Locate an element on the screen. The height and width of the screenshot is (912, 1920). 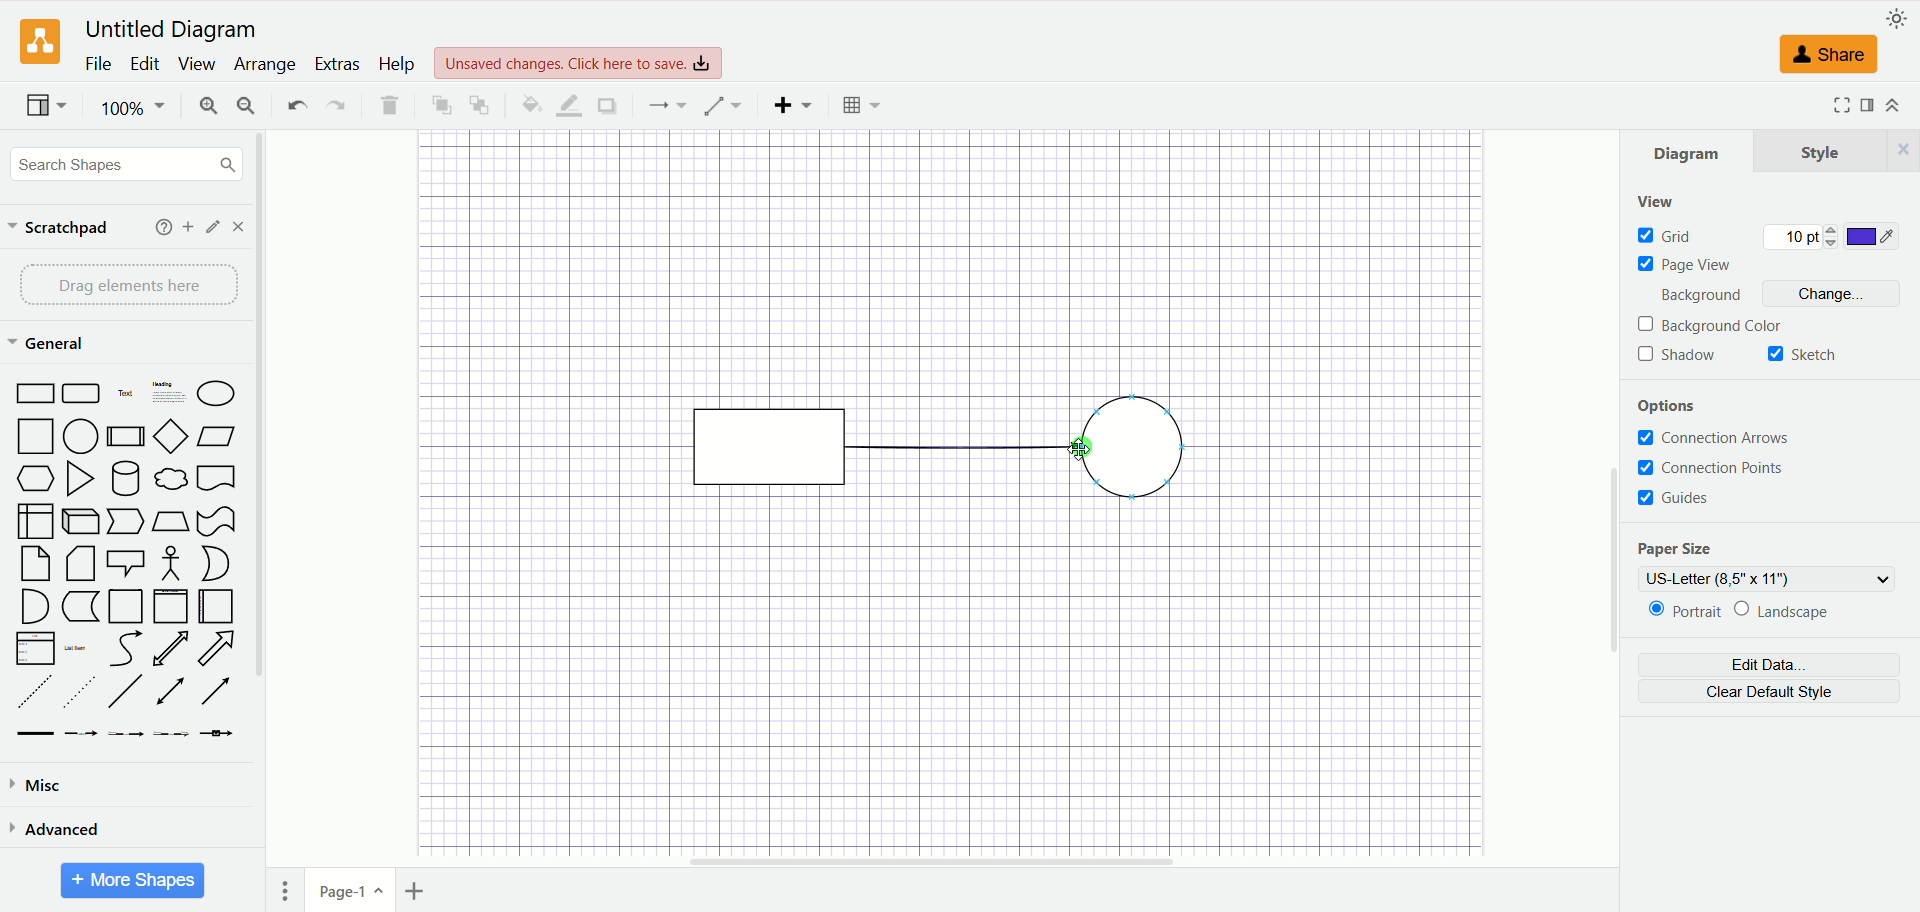
Text is located at coordinates (125, 393).